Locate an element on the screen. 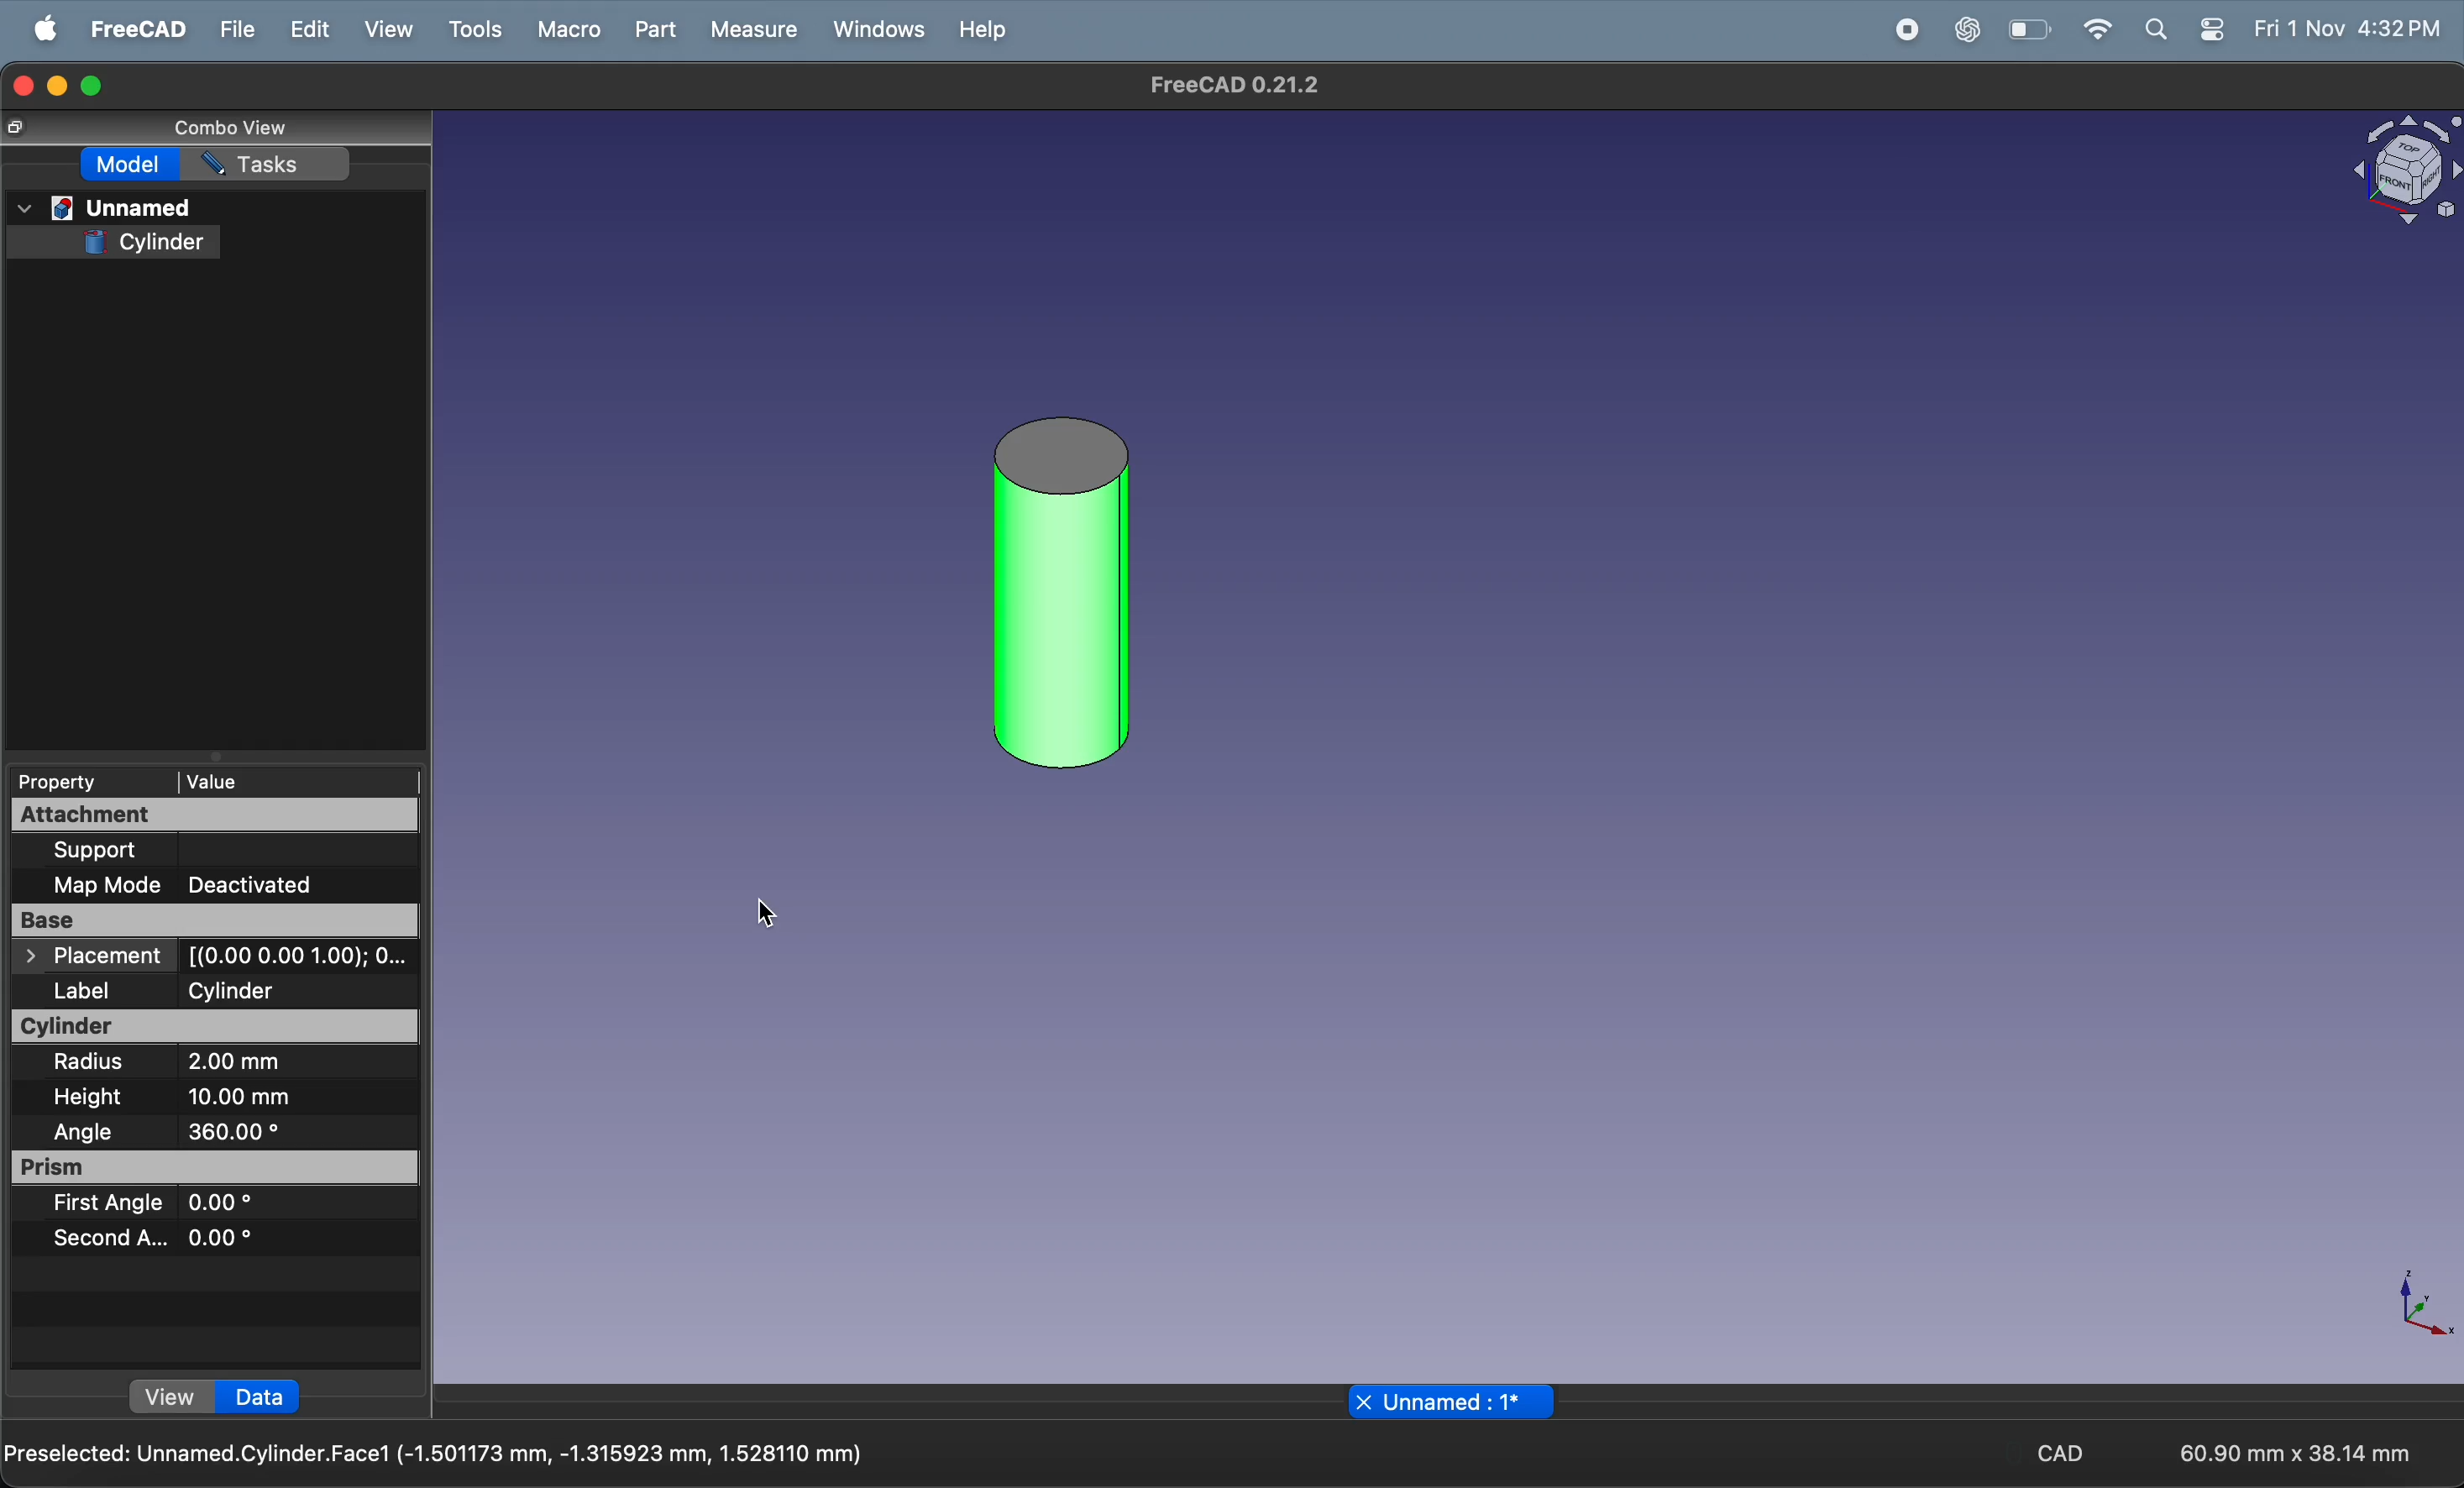 The height and width of the screenshot is (1488, 2464). apple menu is located at coordinates (37, 28).